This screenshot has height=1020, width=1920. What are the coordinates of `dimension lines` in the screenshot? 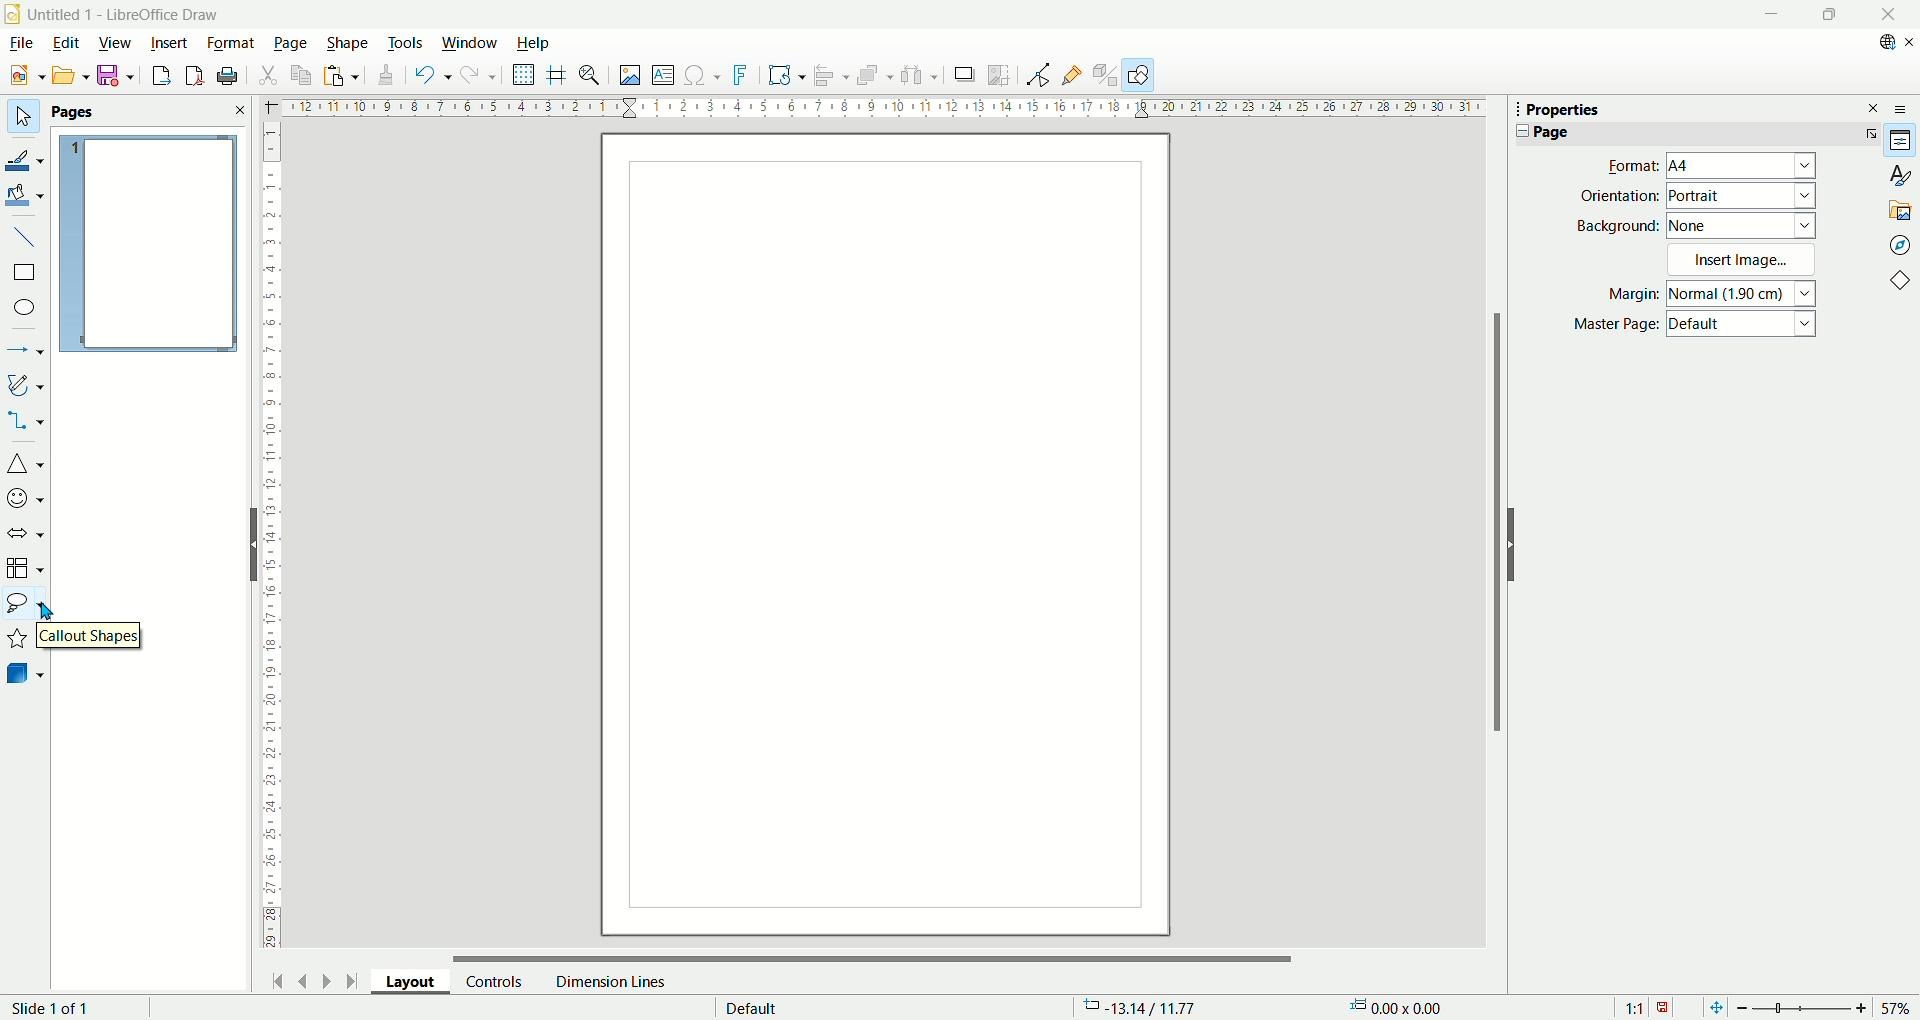 It's located at (609, 981).